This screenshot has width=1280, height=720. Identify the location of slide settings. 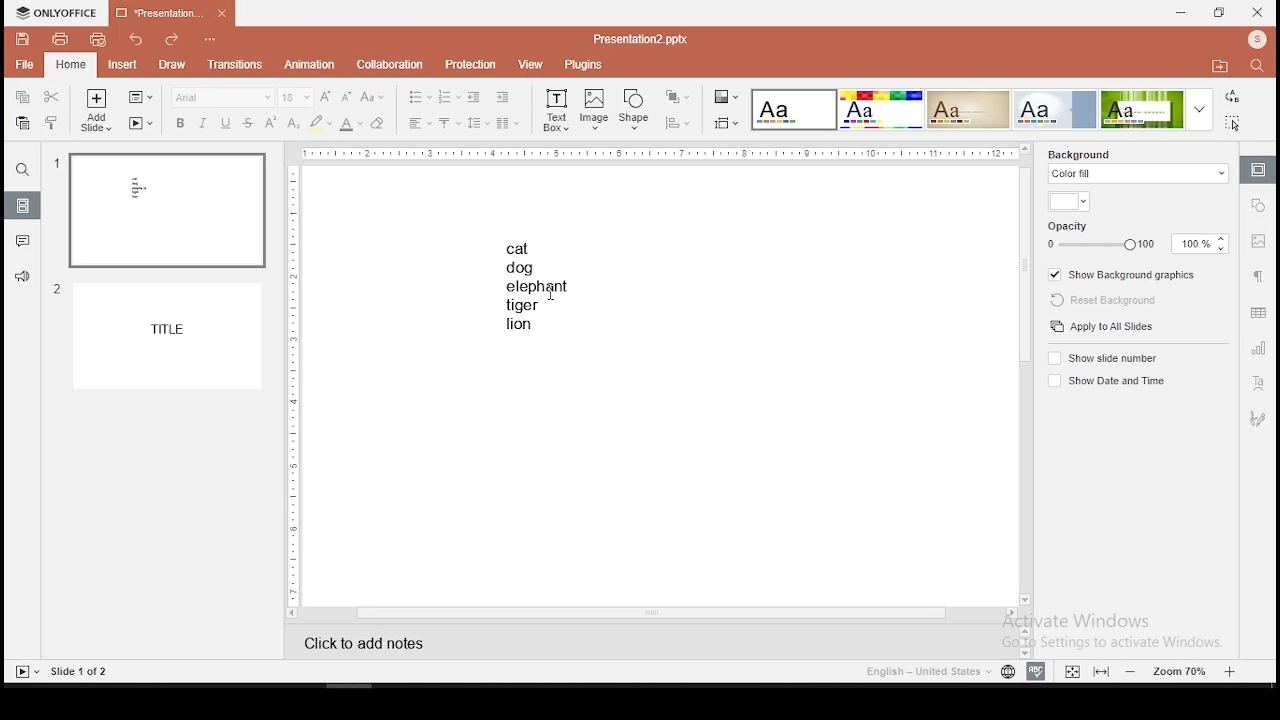
(1257, 170).